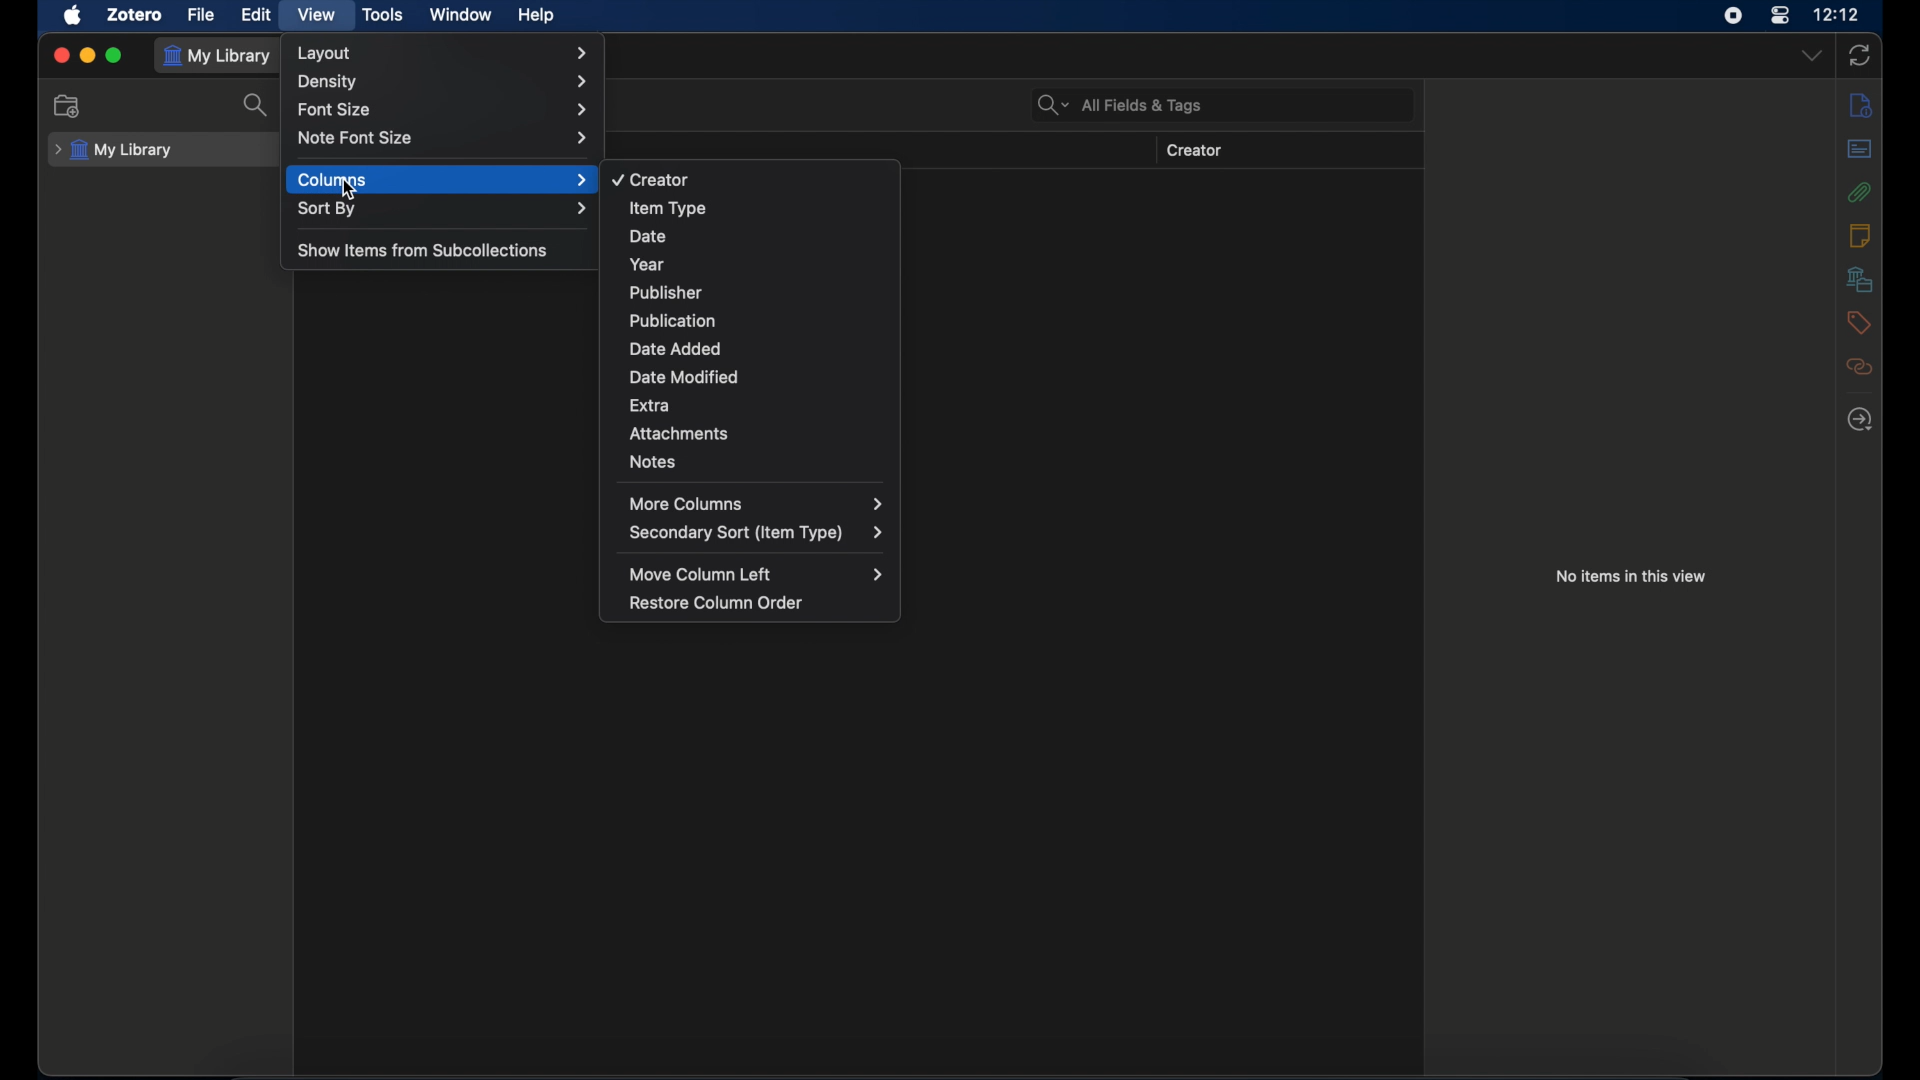  I want to click on abstract, so click(1861, 149).